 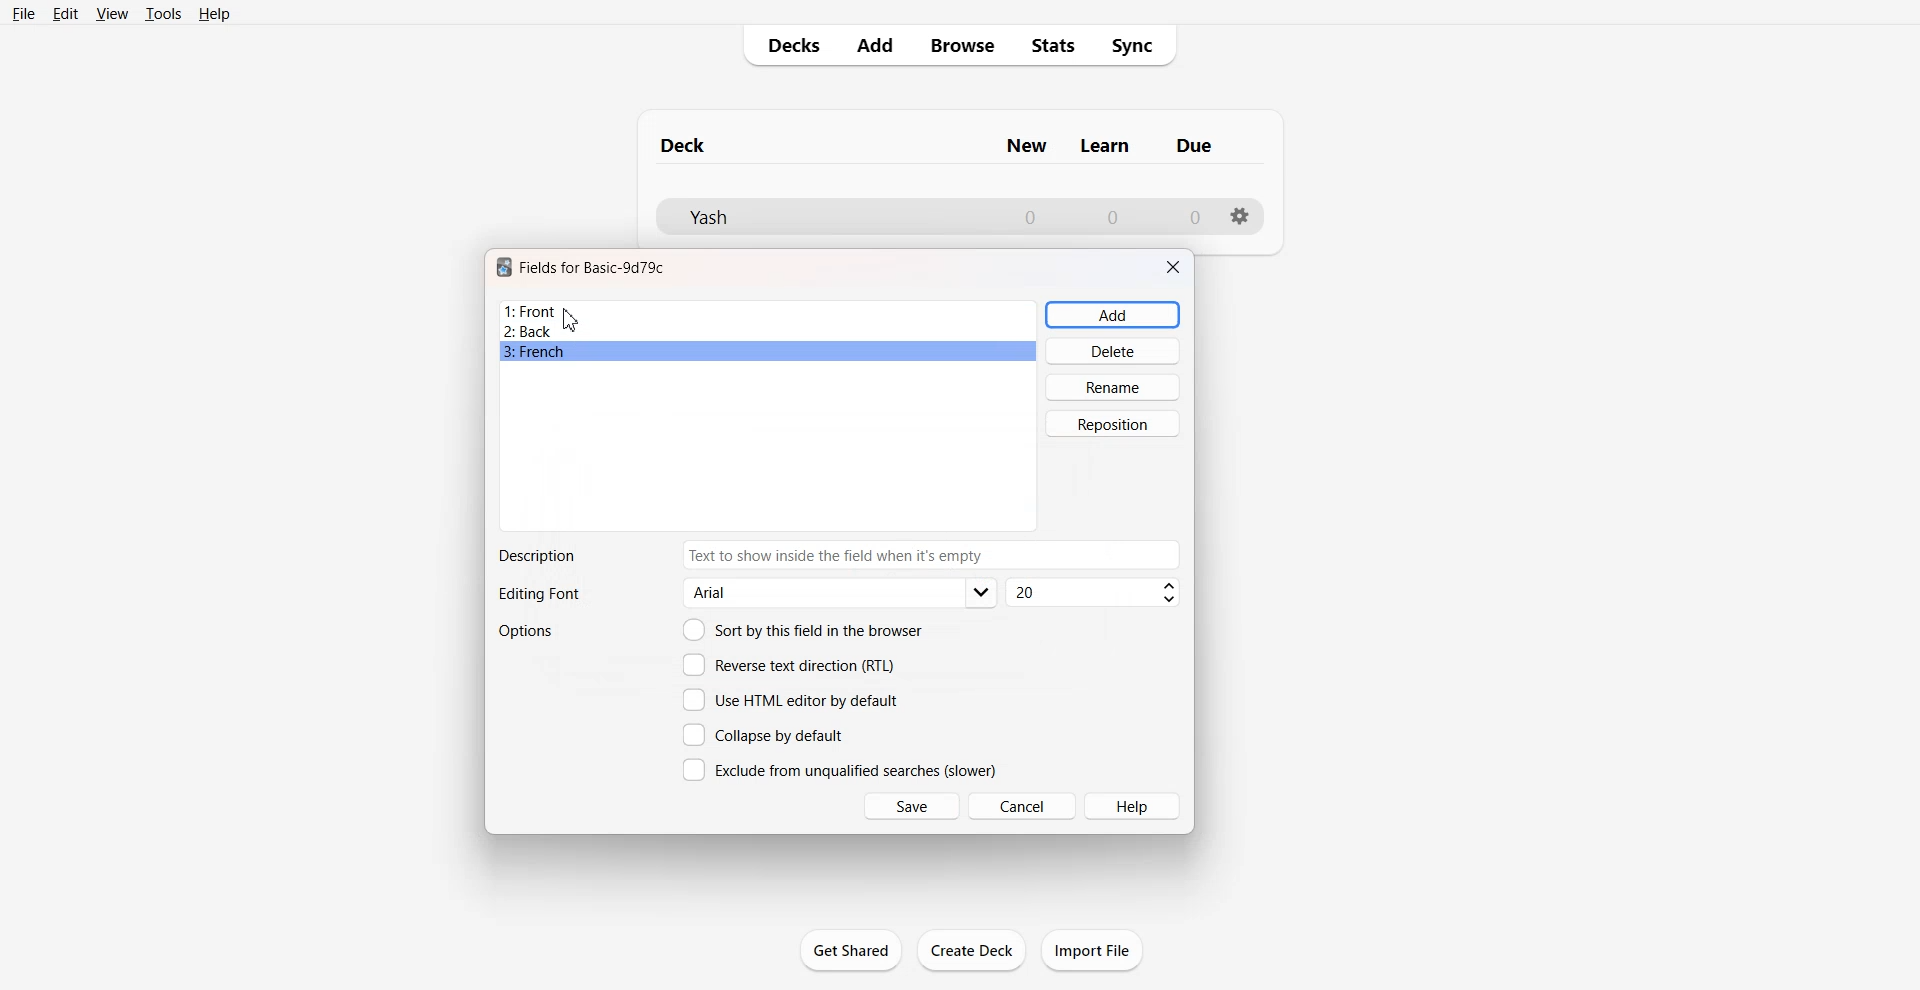 What do you see at coordinates (912, 806) in the screenshot?
I see `Save` at bounding box center [912, 806].